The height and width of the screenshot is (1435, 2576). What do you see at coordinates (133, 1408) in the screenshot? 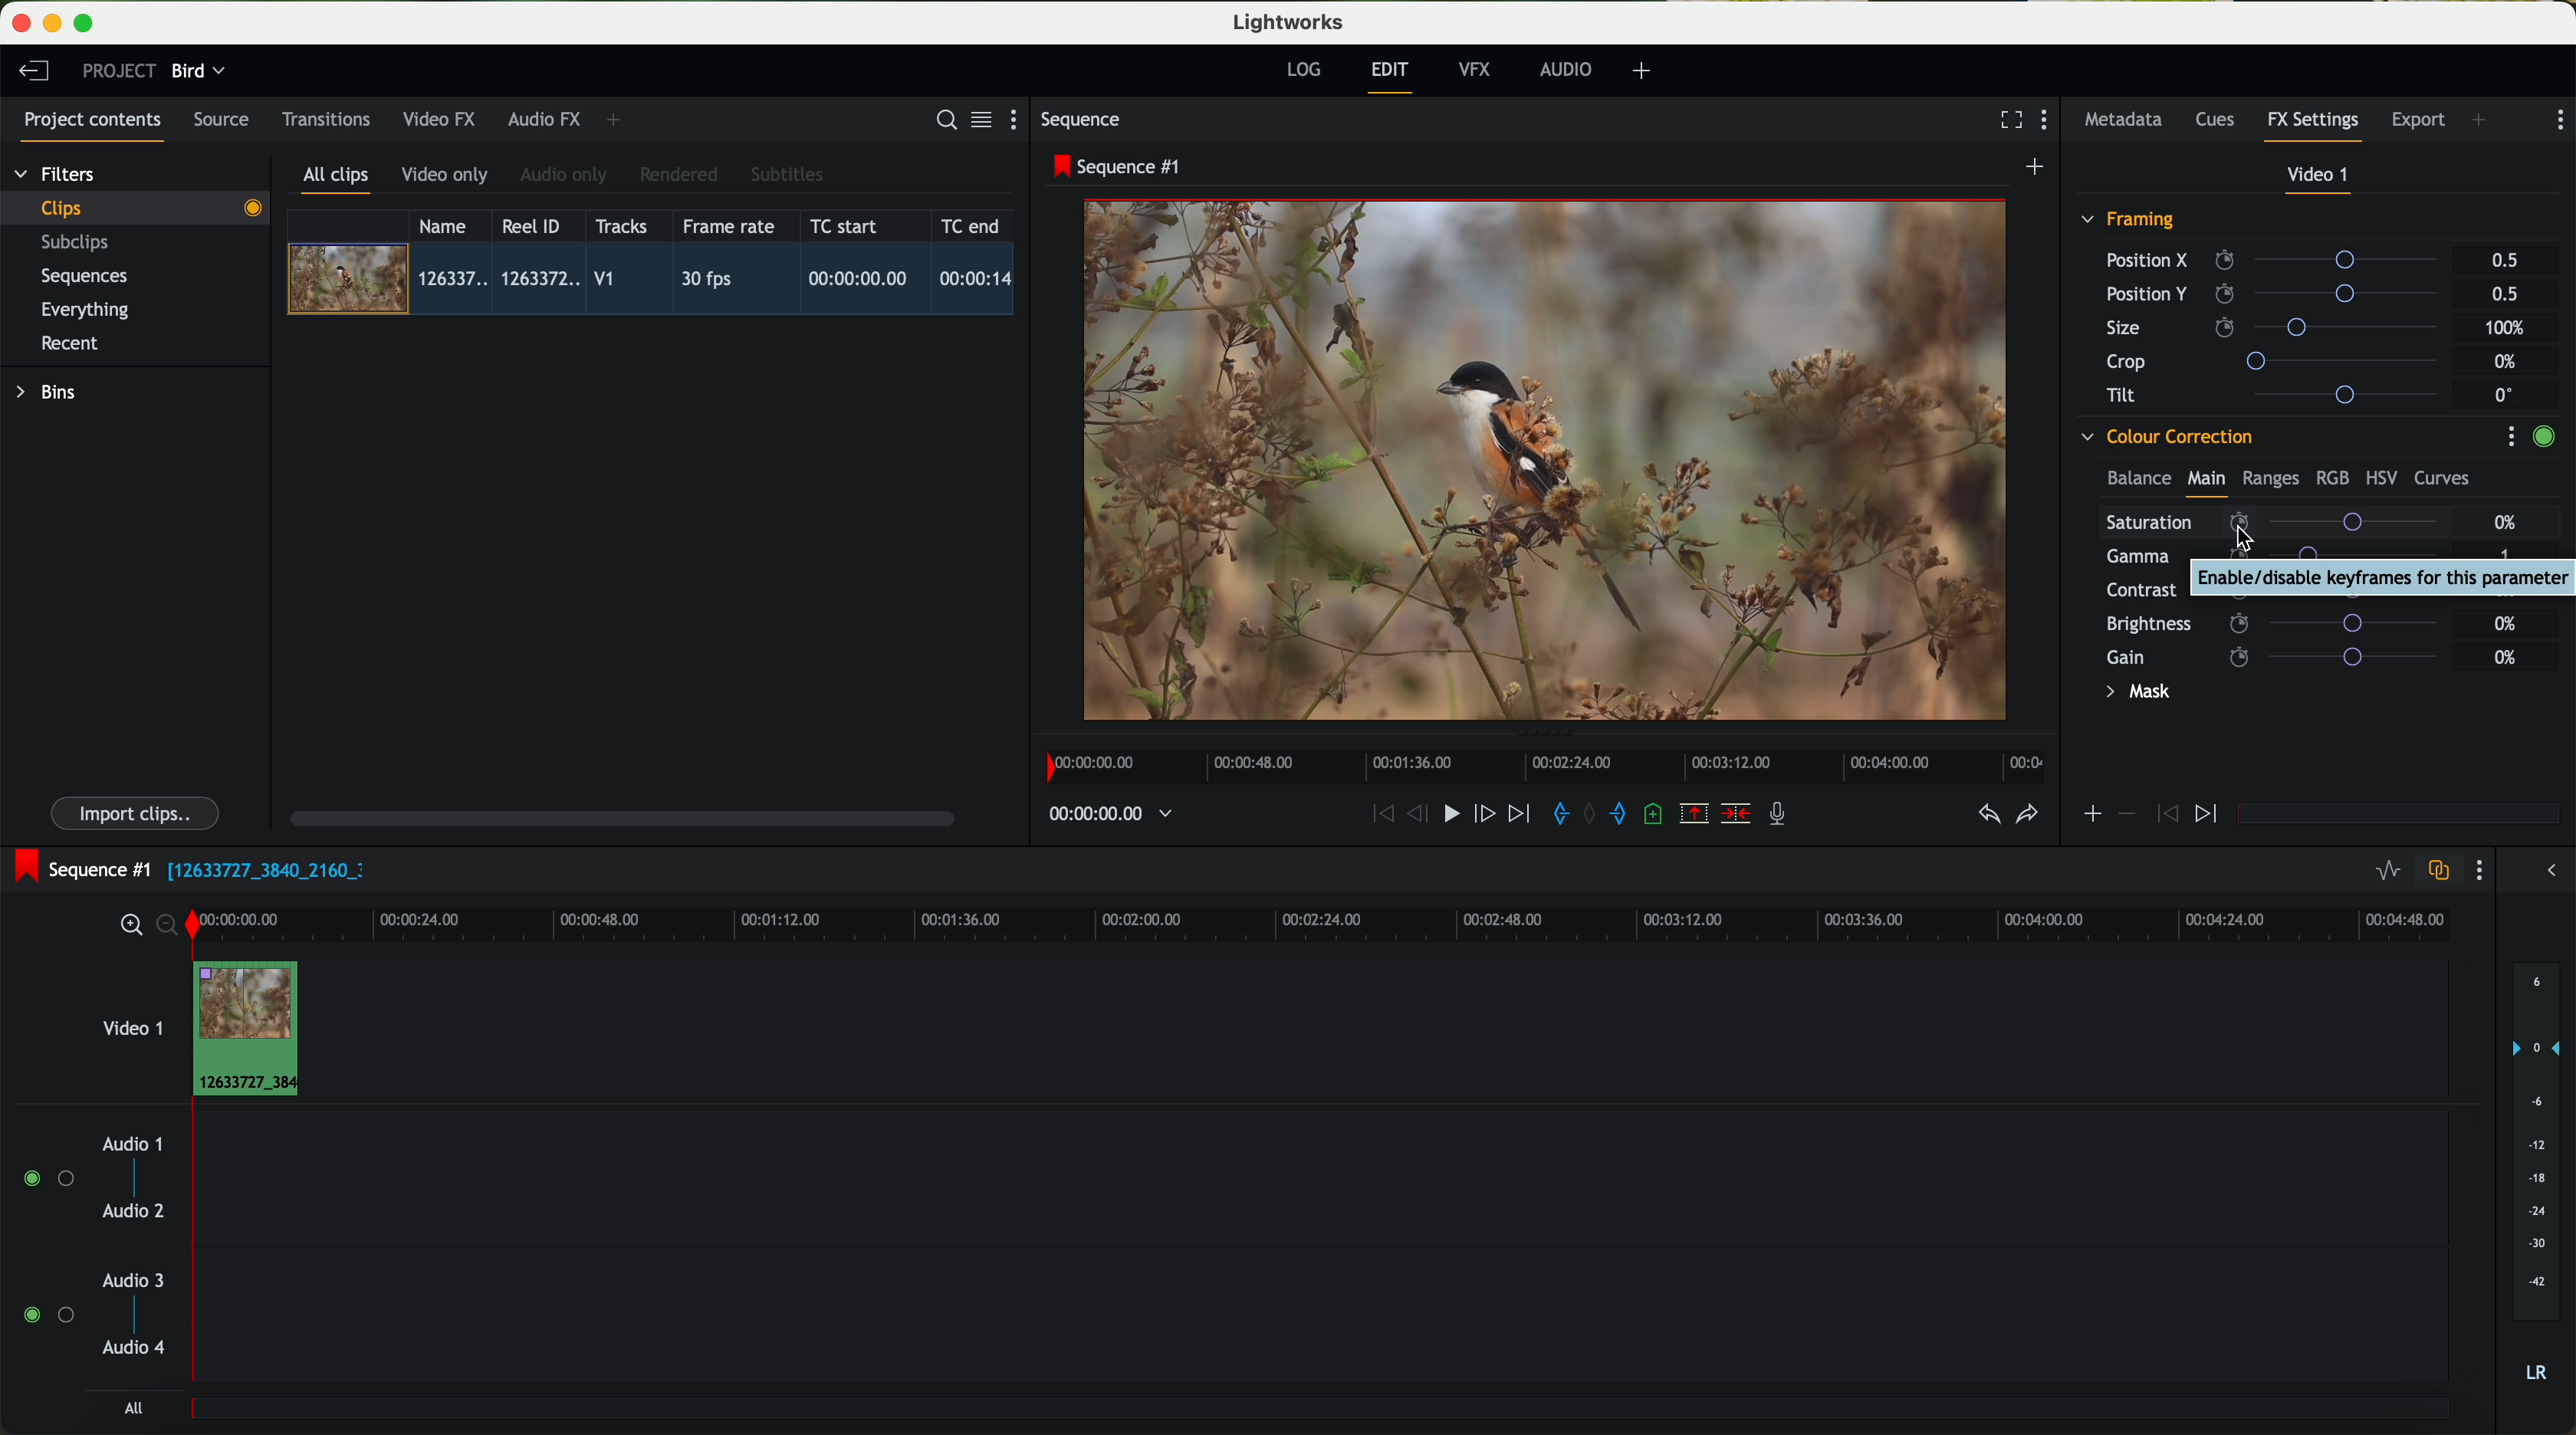
I see `all` at bounding box center [133, 1408].